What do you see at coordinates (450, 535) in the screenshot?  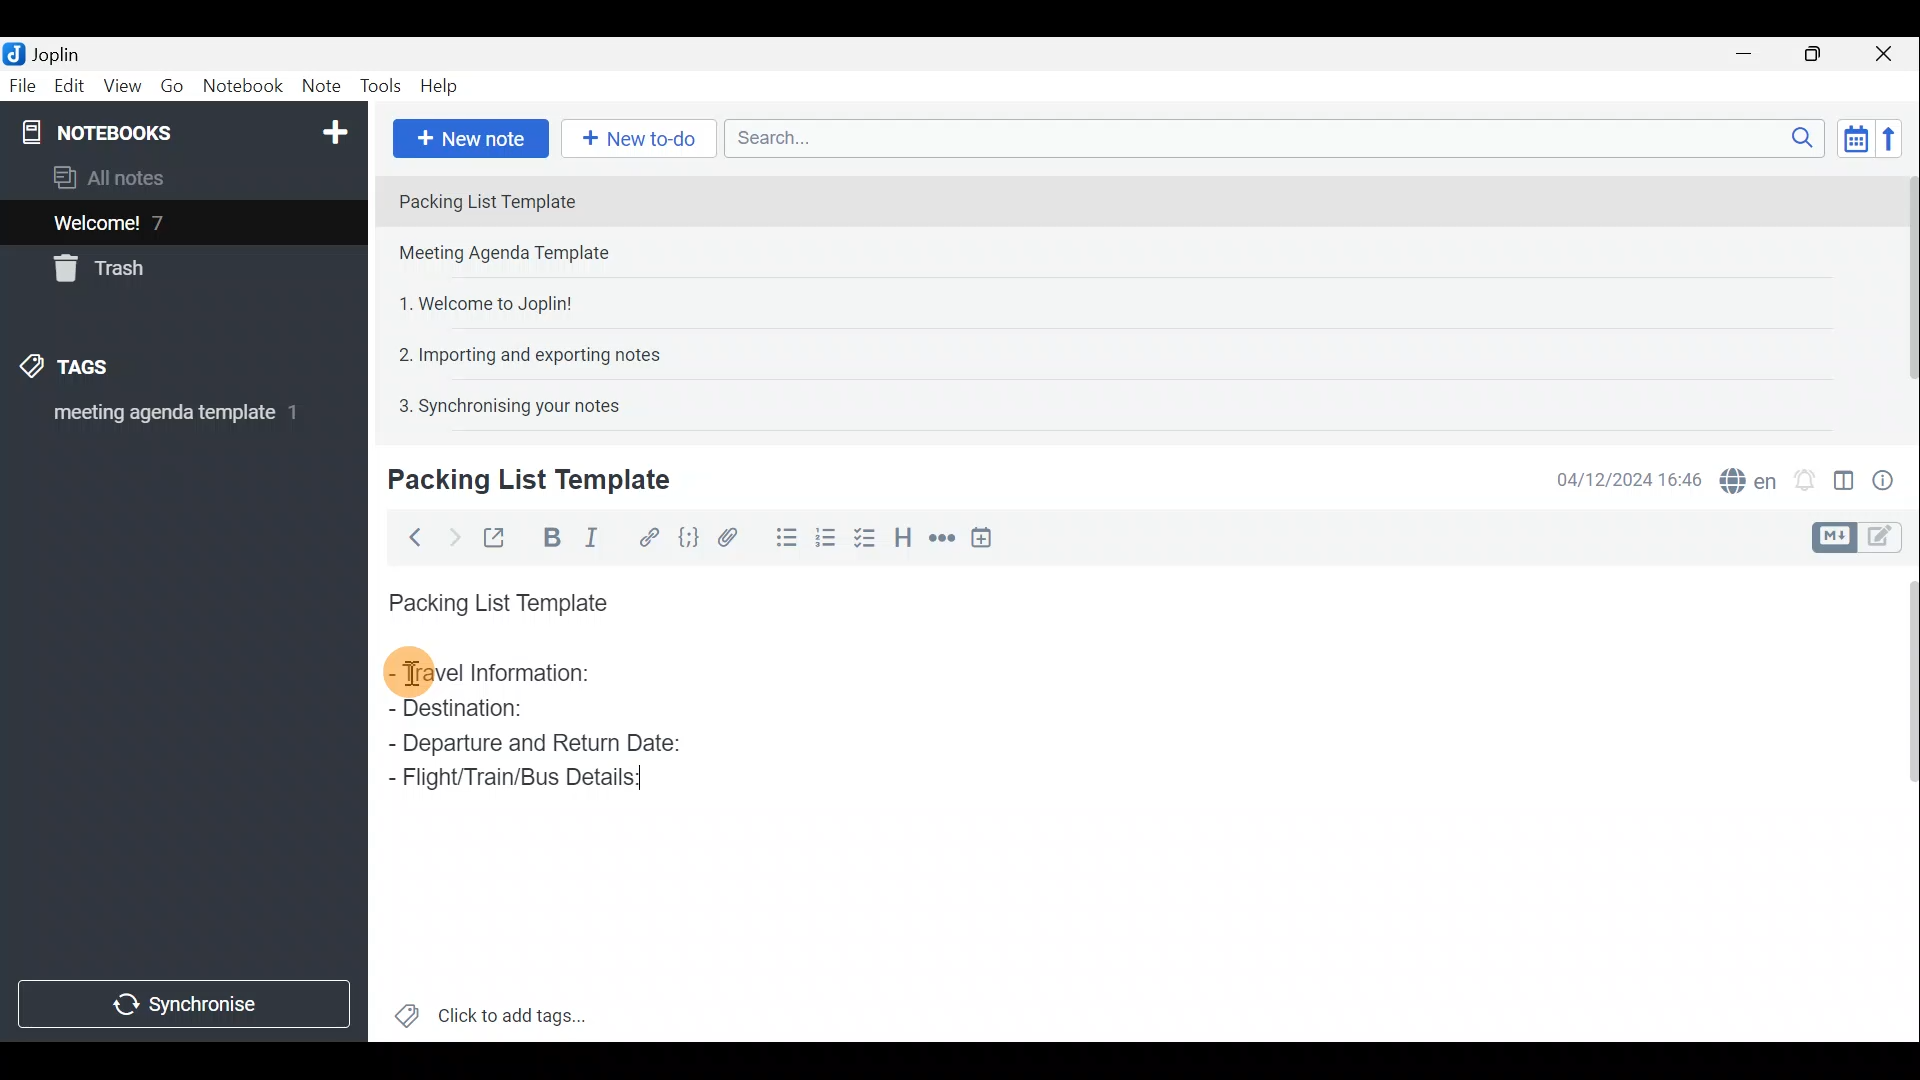 I see `Forward` at bounding box center [450, 535].